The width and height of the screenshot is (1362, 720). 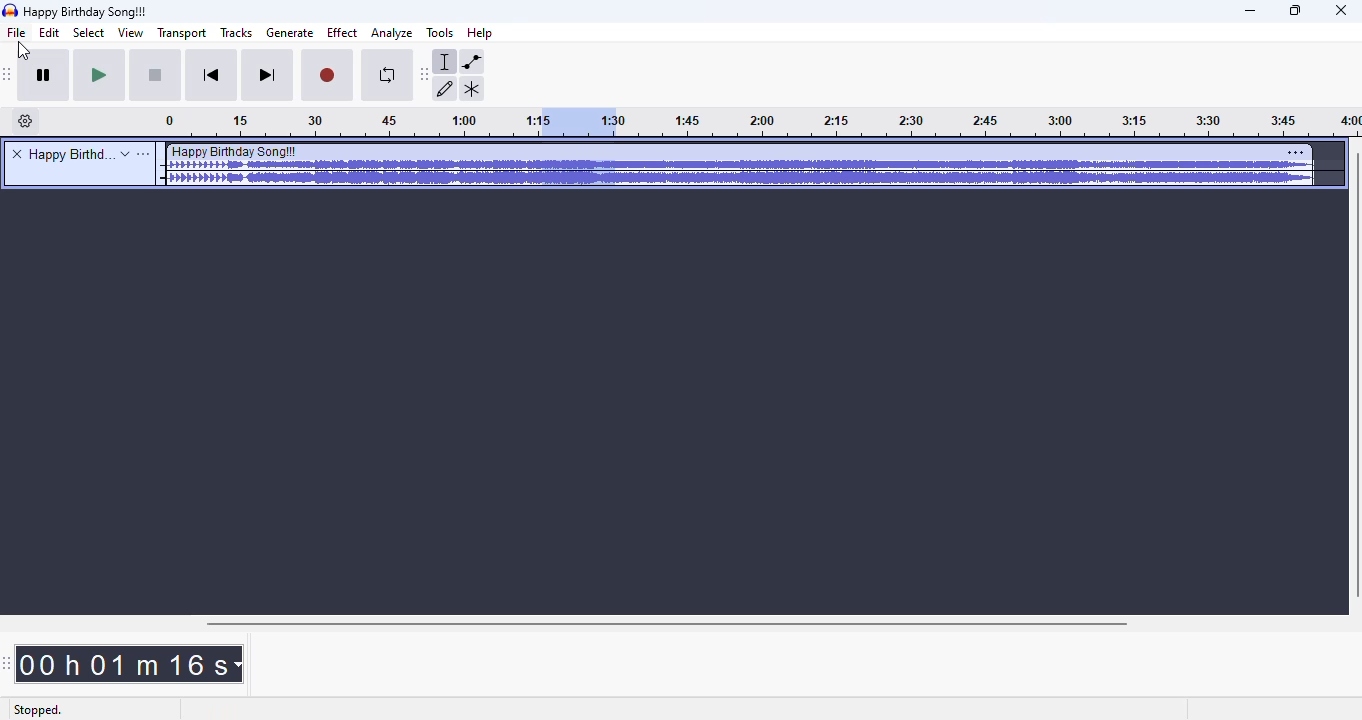 What do you see at coordinates (237, 32) in the screenshot?
I see `tracks` at bounding box center [237, 32].